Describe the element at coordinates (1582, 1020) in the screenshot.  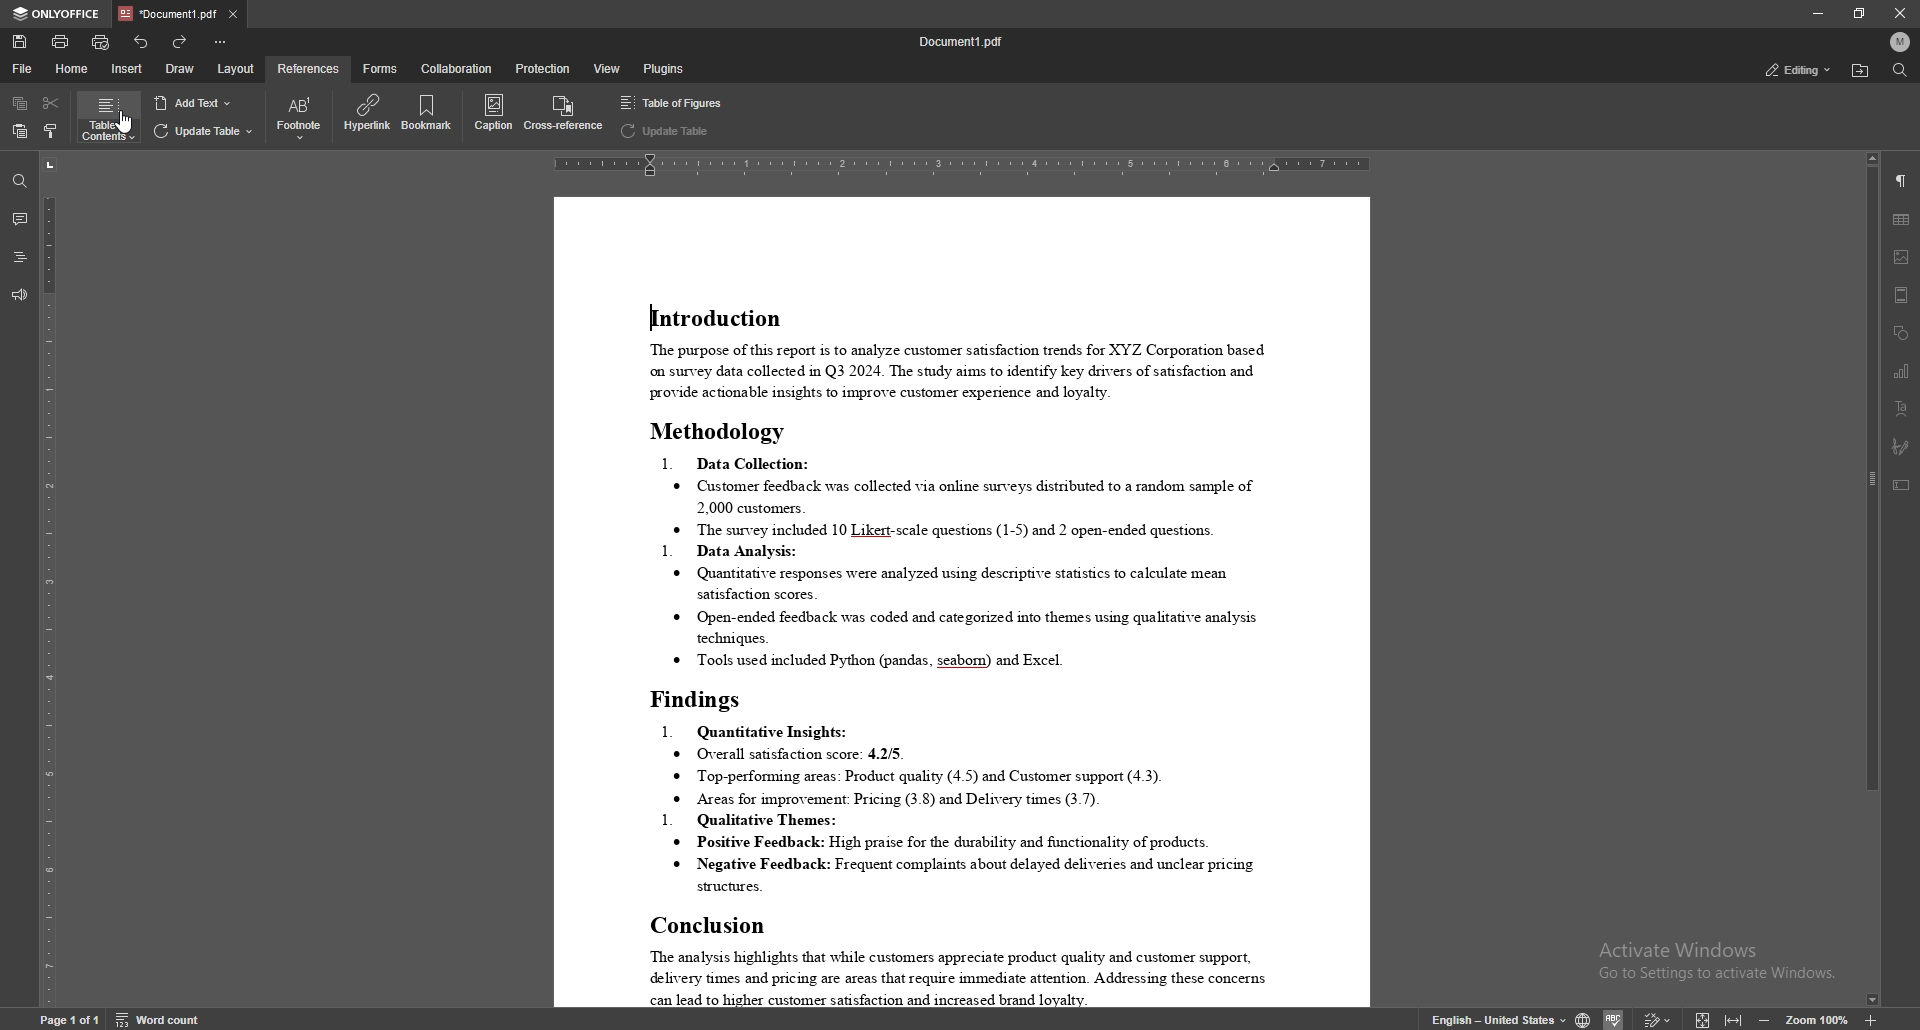
I see `change doc language` at that location.